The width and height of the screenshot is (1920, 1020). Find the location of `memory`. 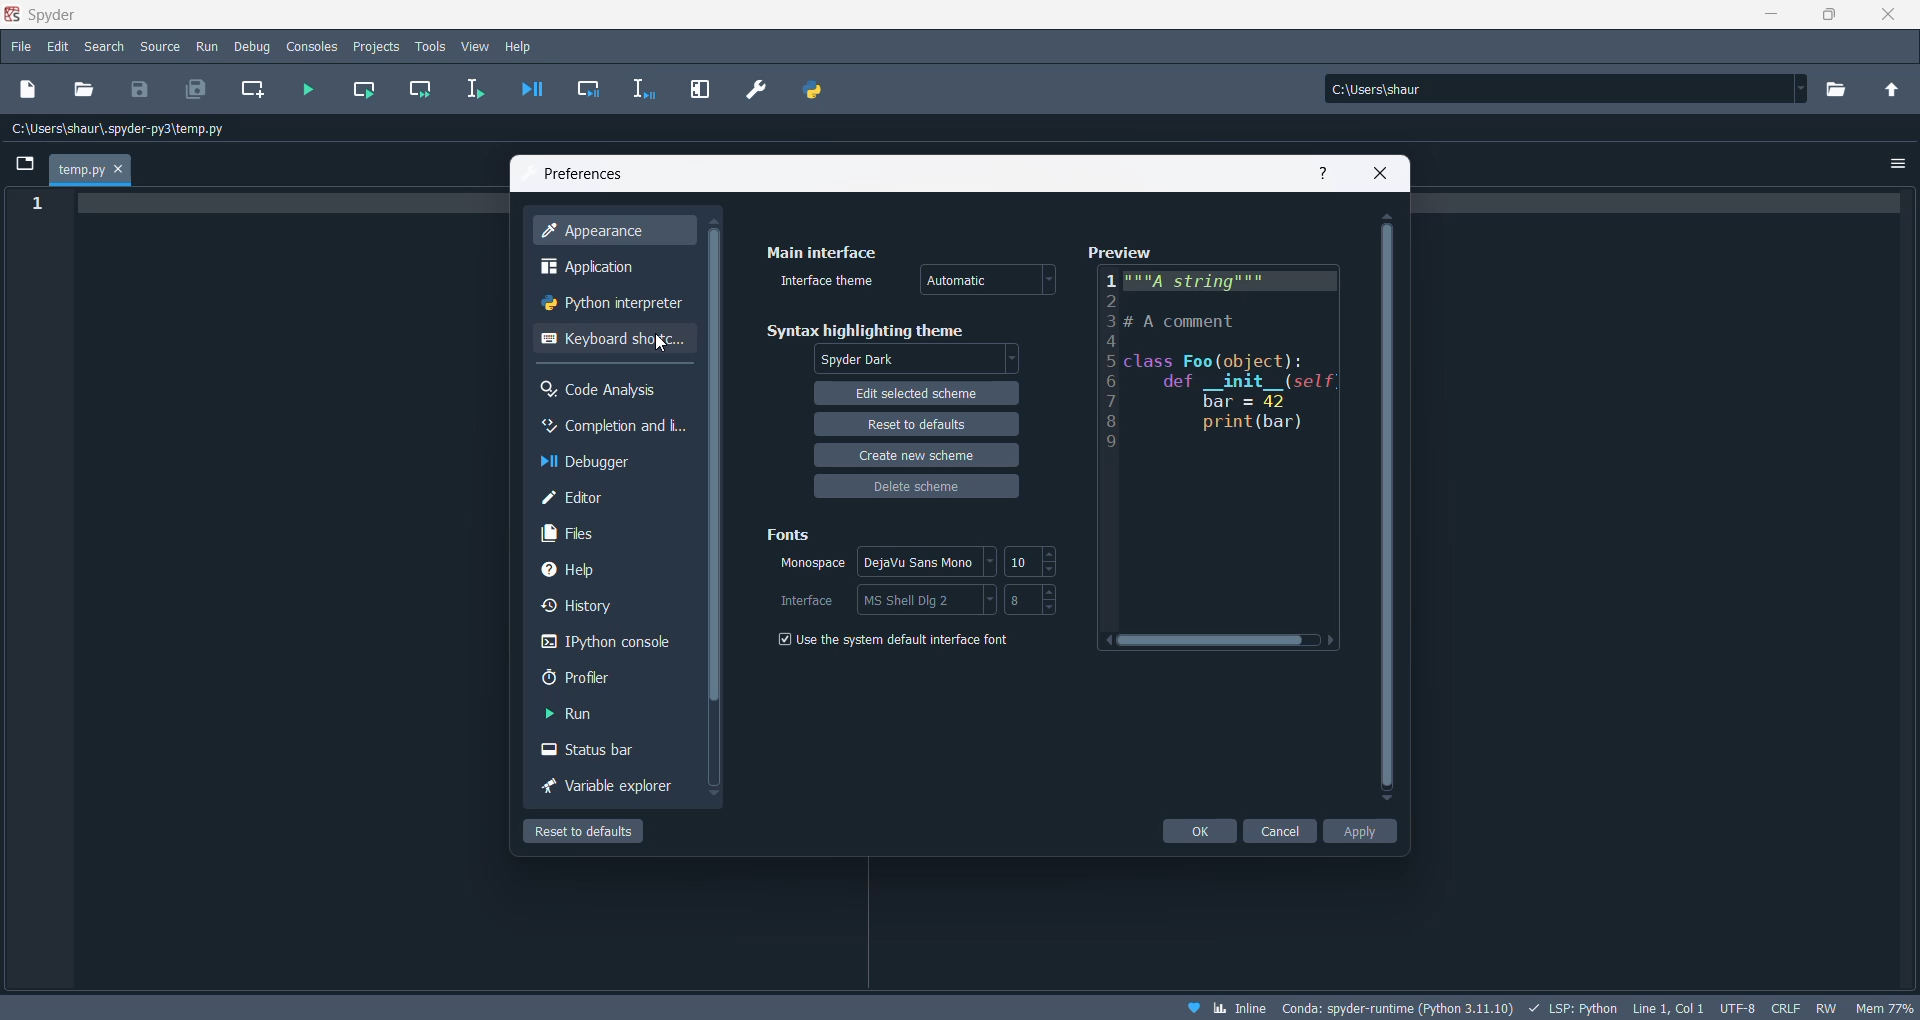

memory is located at coordinates (1883, 1006).